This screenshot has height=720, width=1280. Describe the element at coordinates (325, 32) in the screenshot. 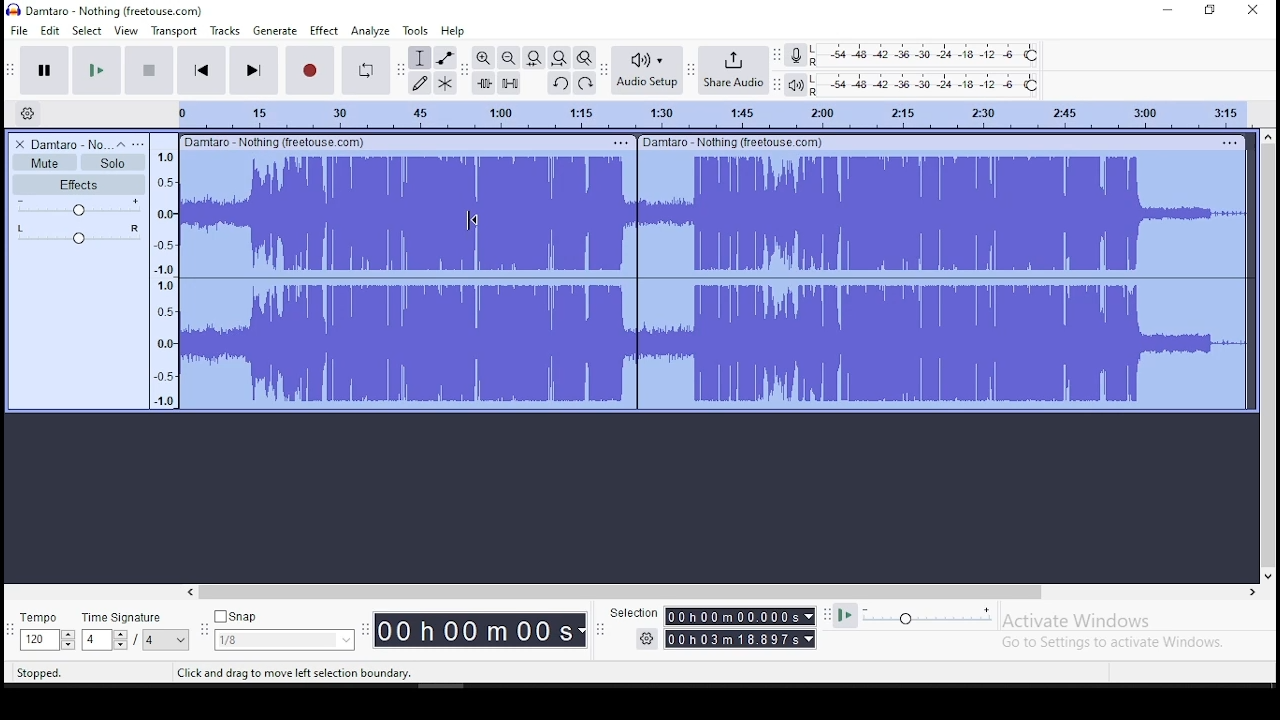

I see `effect` at that location.